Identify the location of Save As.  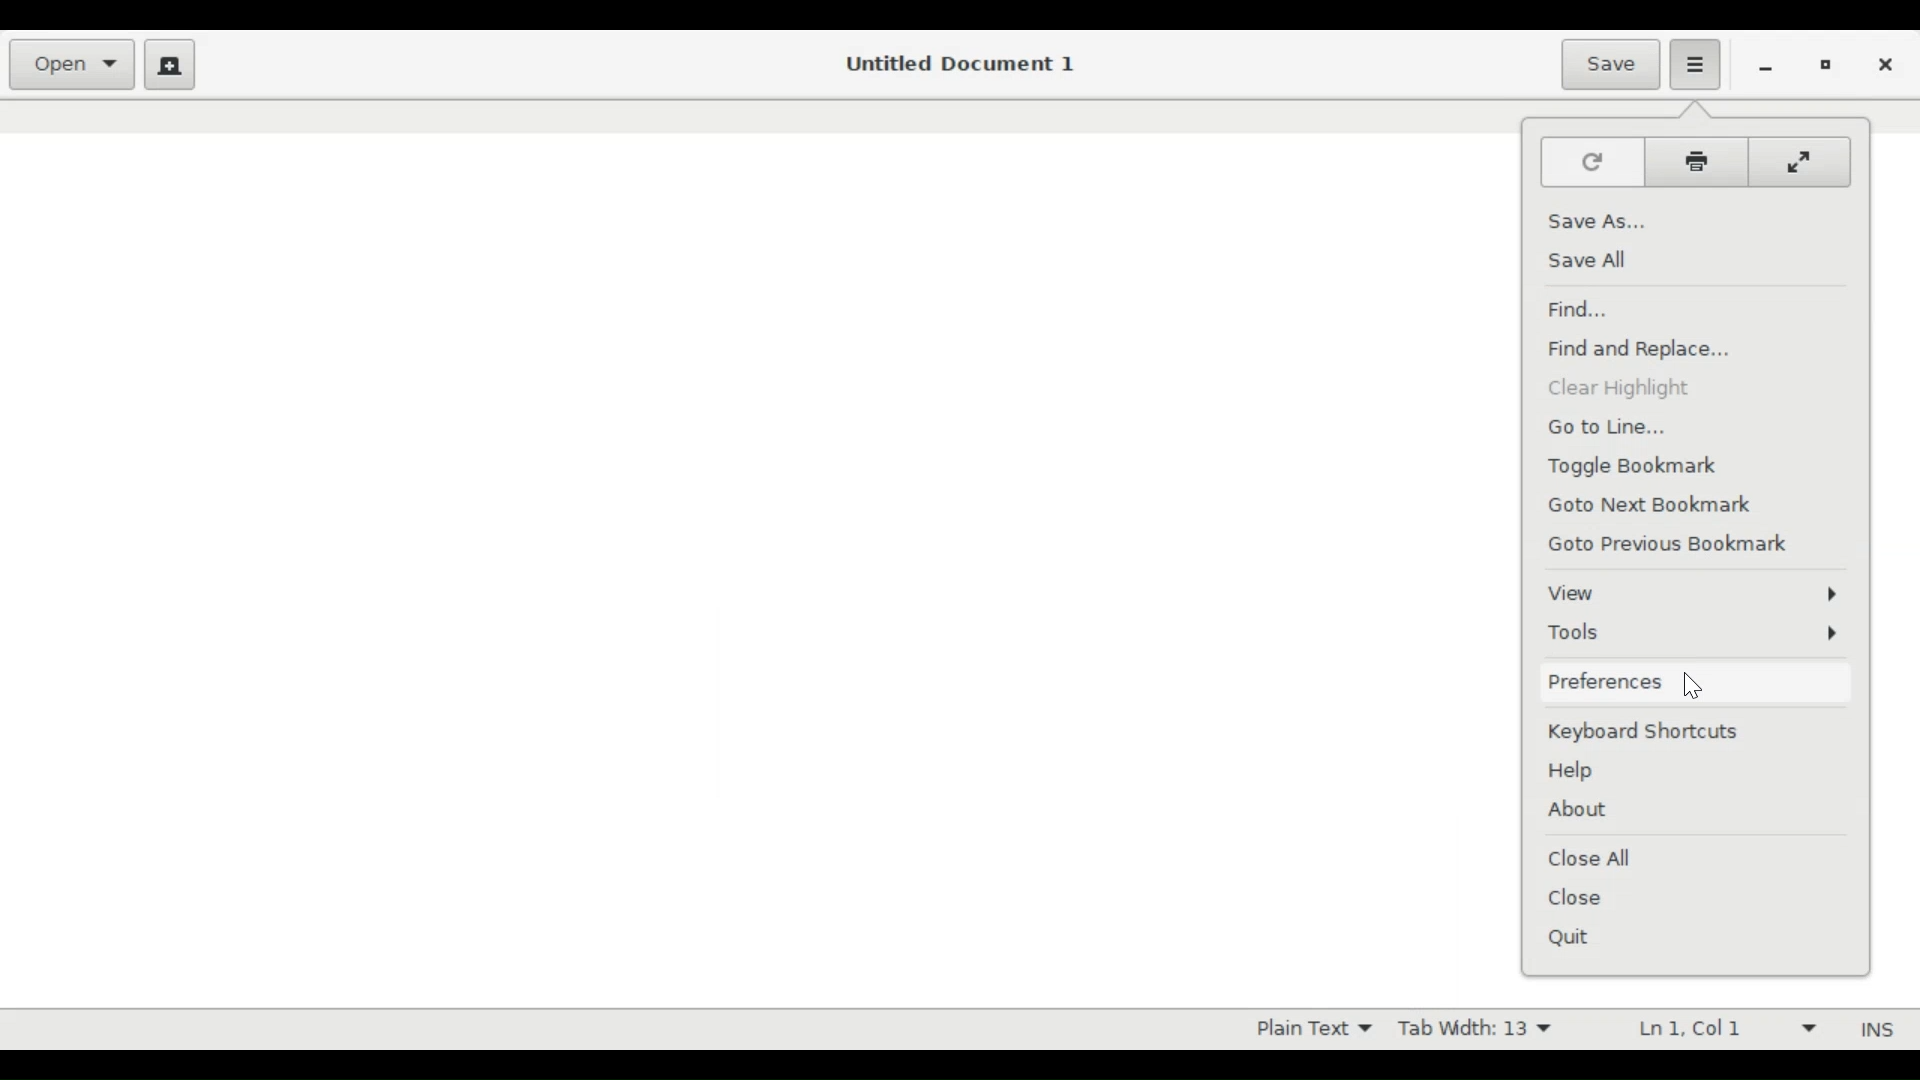
(1598, 222).